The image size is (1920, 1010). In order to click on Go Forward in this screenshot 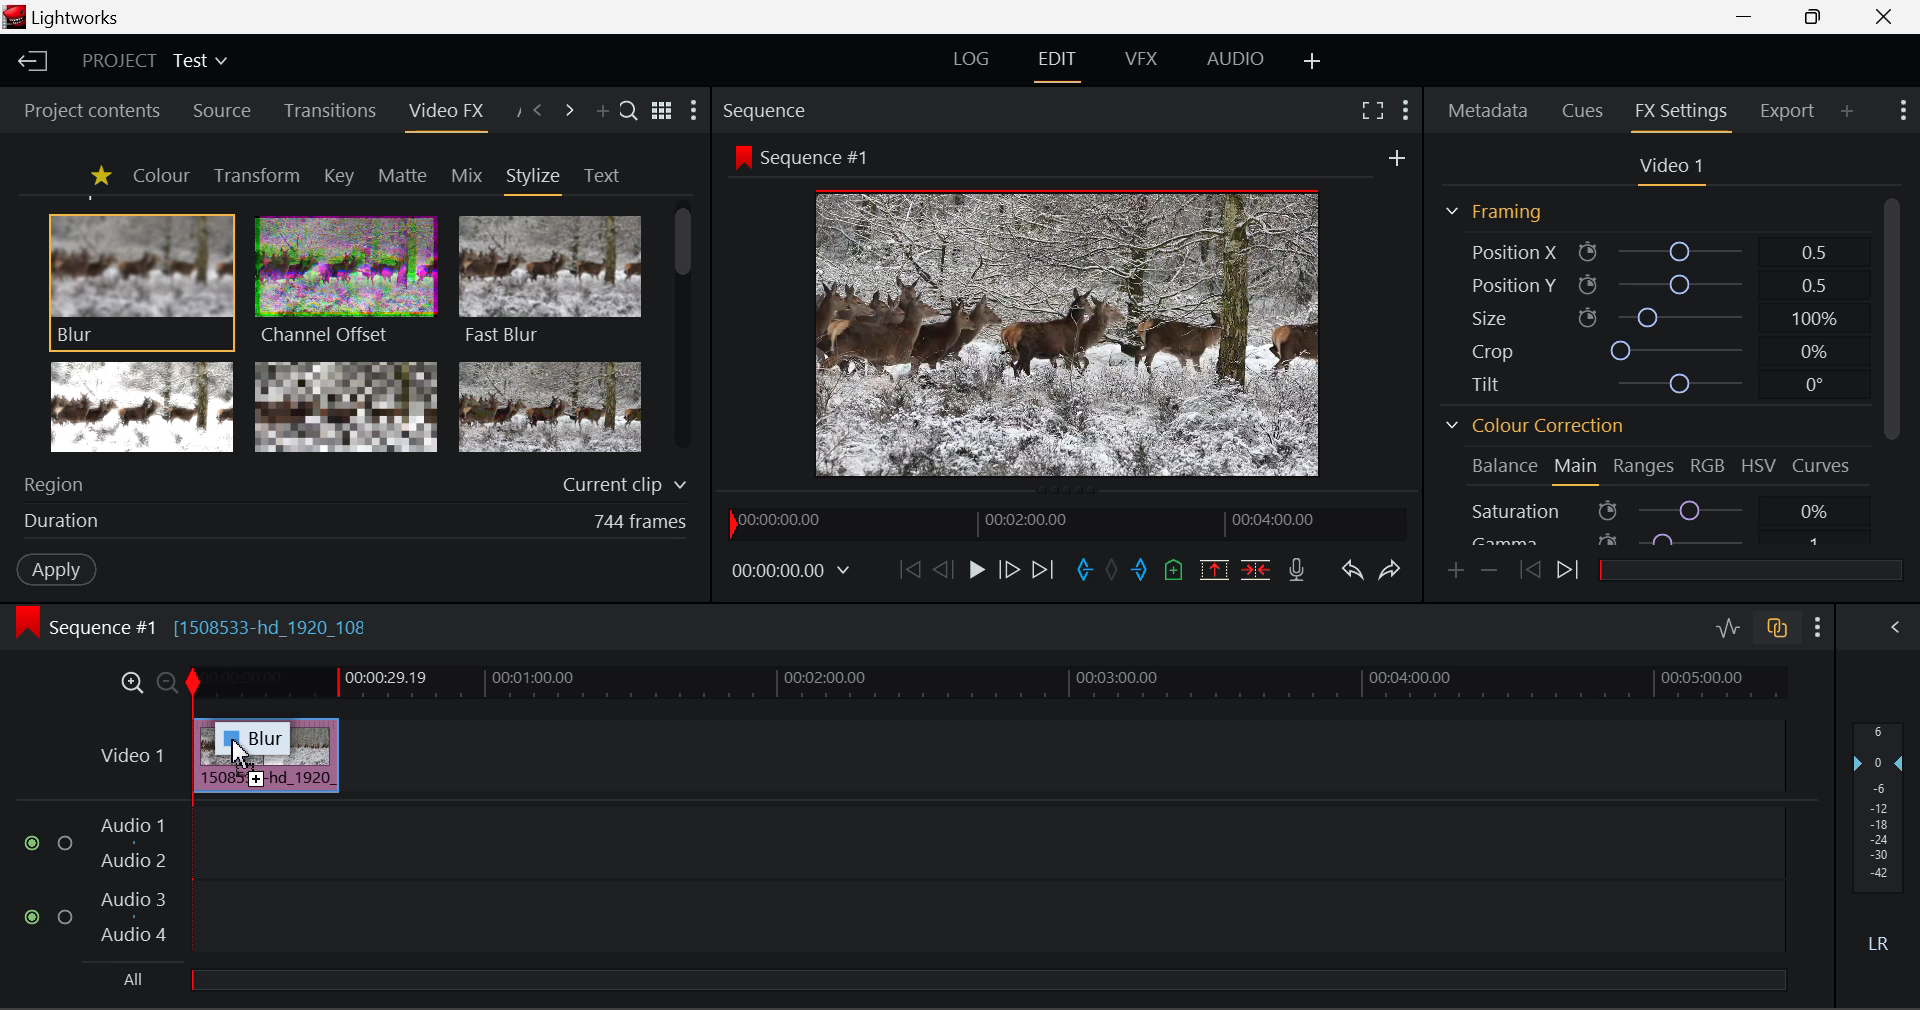, I will do `click(1009, 570)`.